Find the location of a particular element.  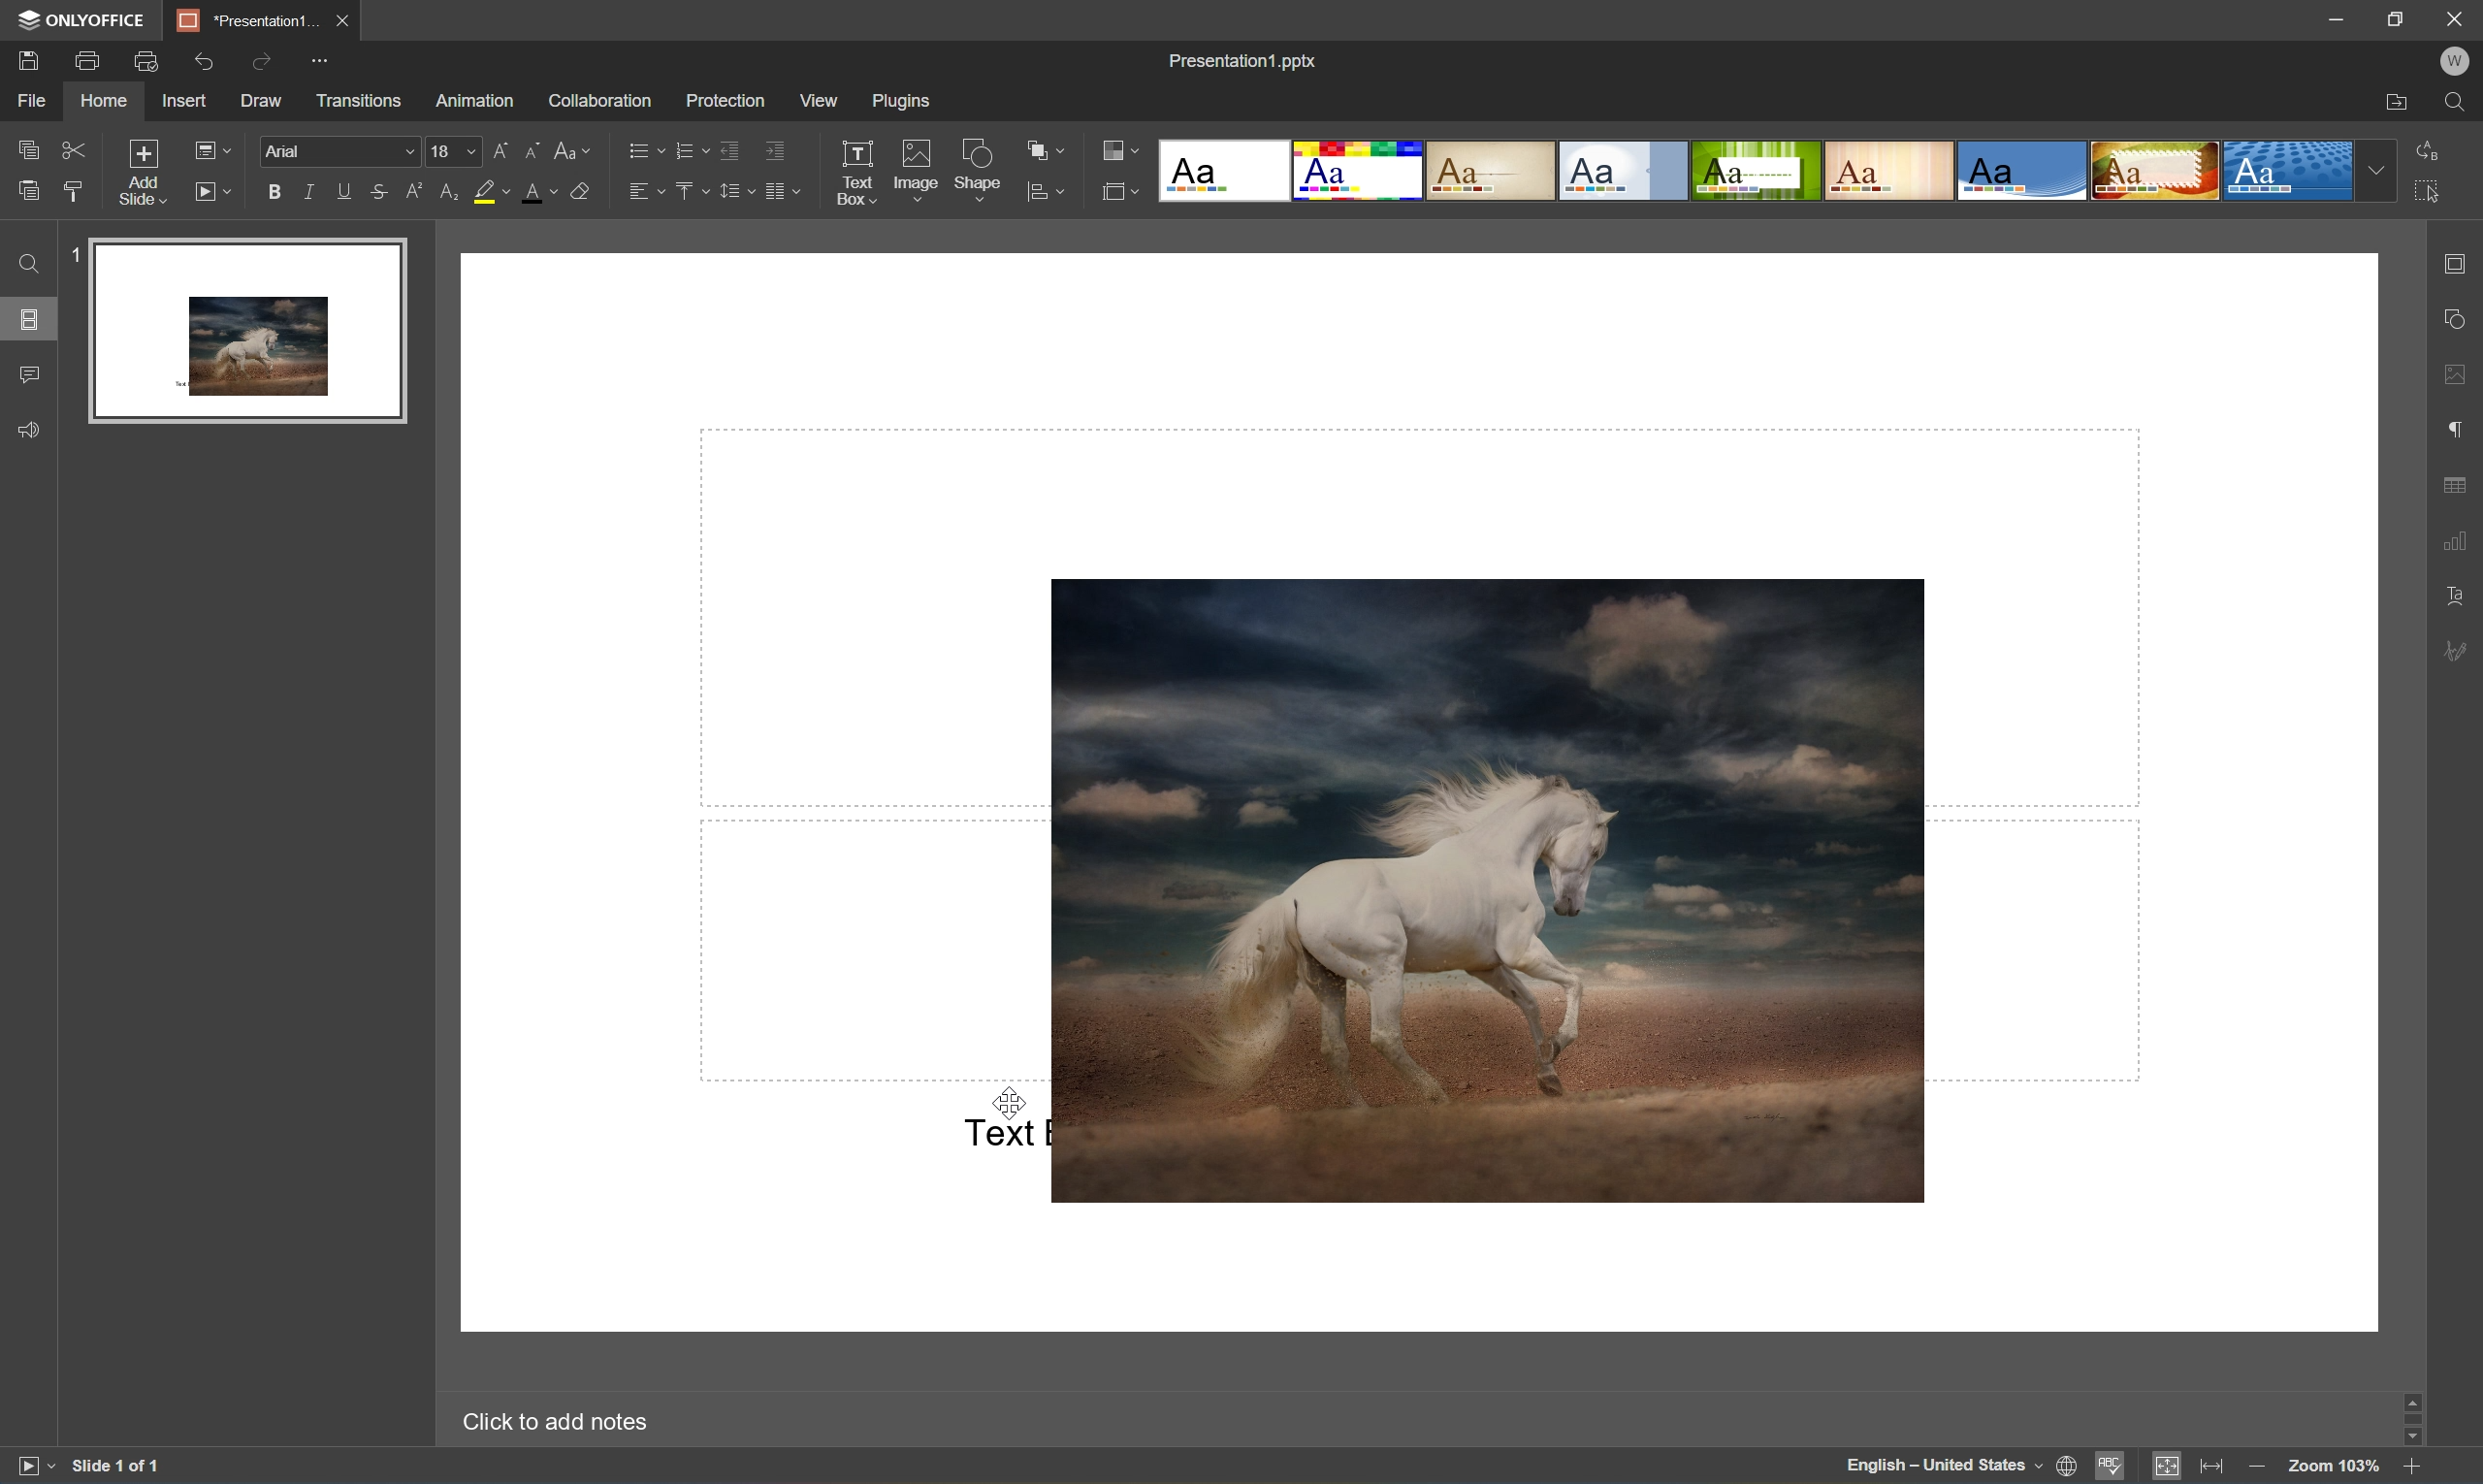

Print file is located at coordinates (89, 57).